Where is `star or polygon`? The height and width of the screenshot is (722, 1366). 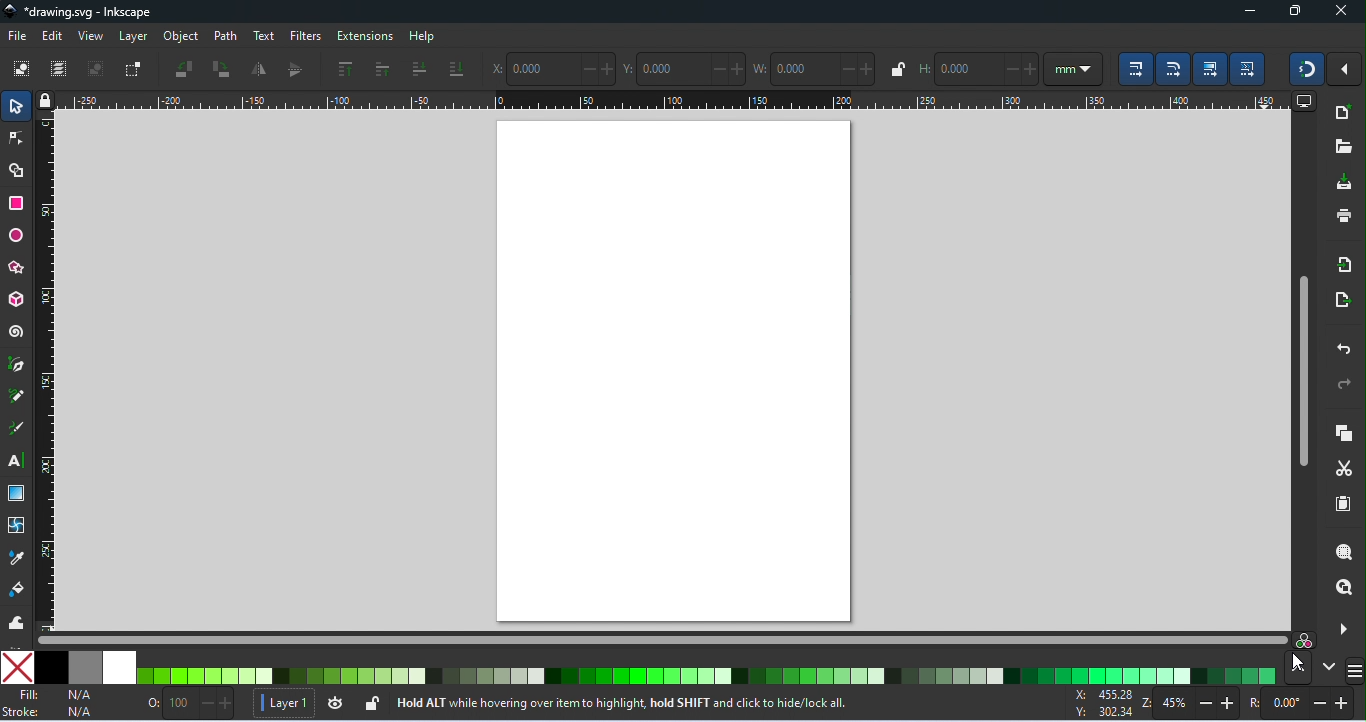 star or polygon is located at coordinates (19, 268).